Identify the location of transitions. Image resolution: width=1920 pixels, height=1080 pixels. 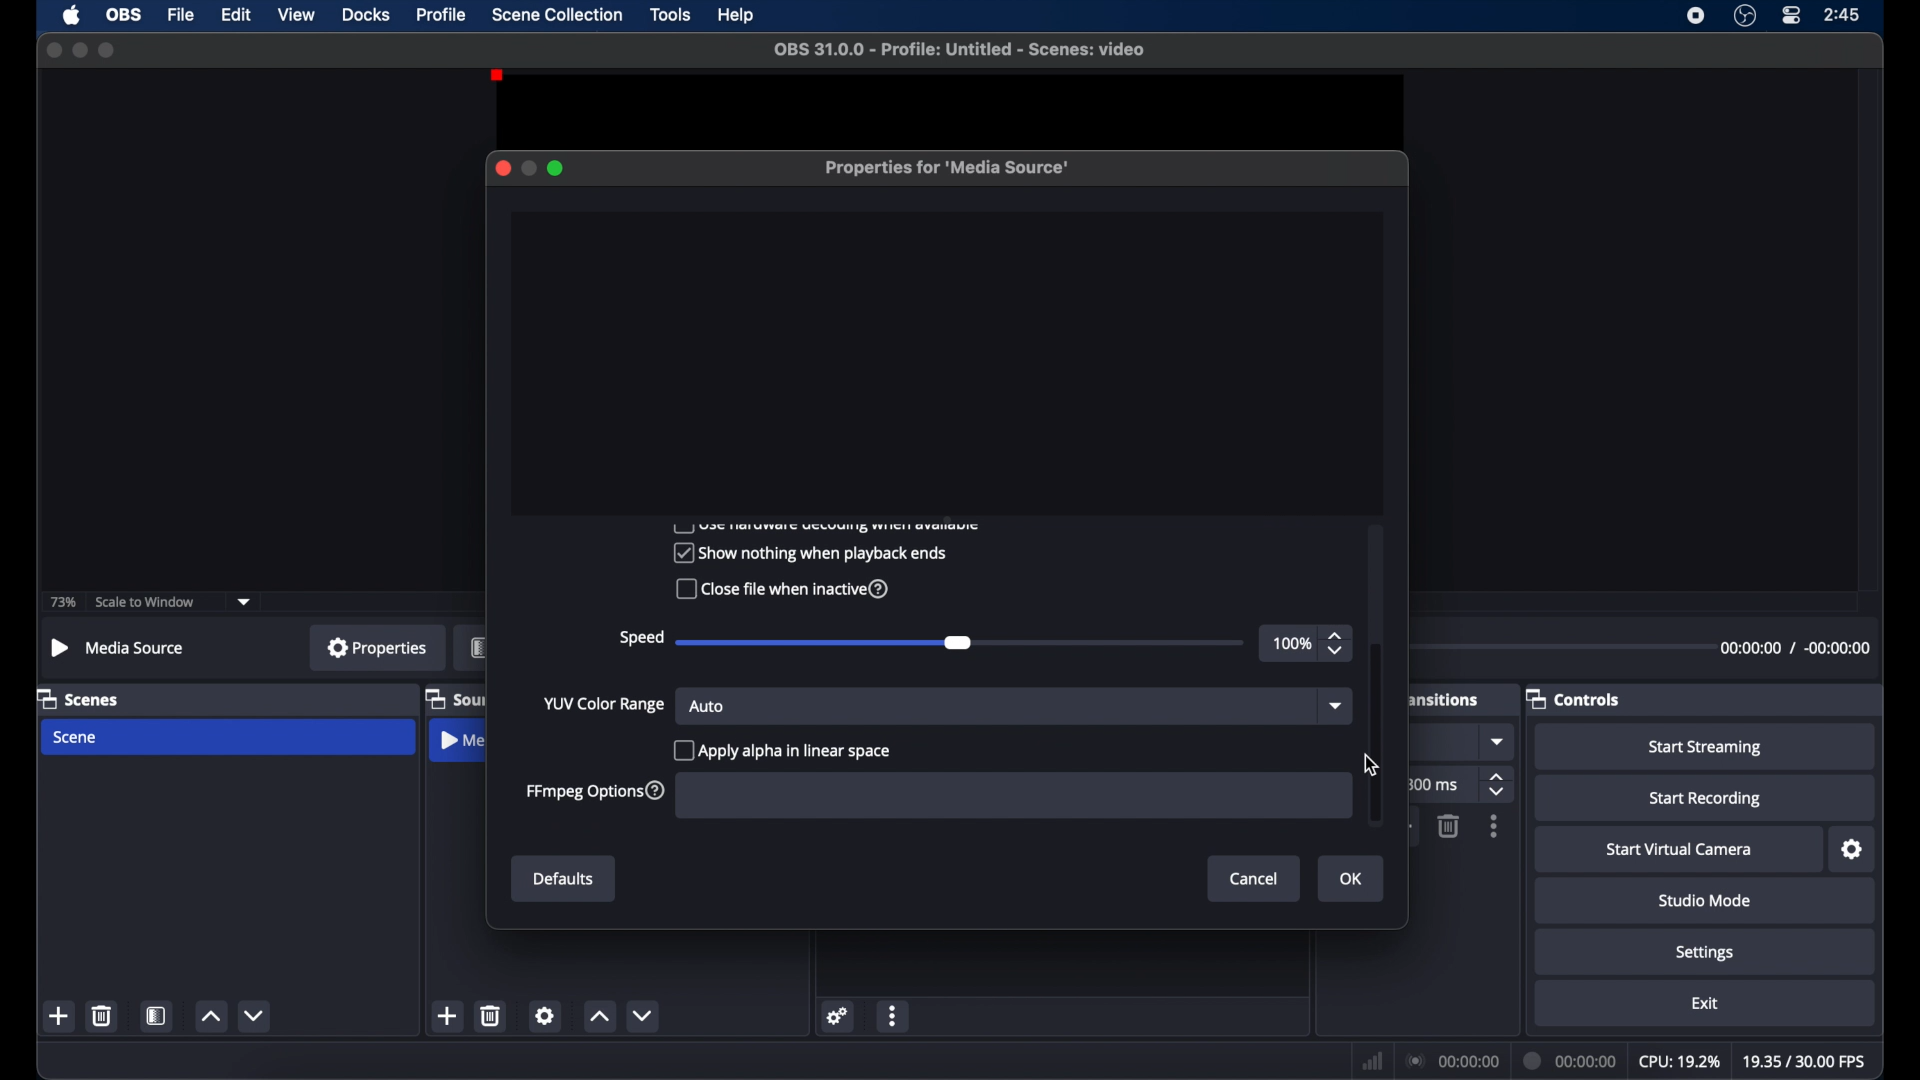
(1443, 700).